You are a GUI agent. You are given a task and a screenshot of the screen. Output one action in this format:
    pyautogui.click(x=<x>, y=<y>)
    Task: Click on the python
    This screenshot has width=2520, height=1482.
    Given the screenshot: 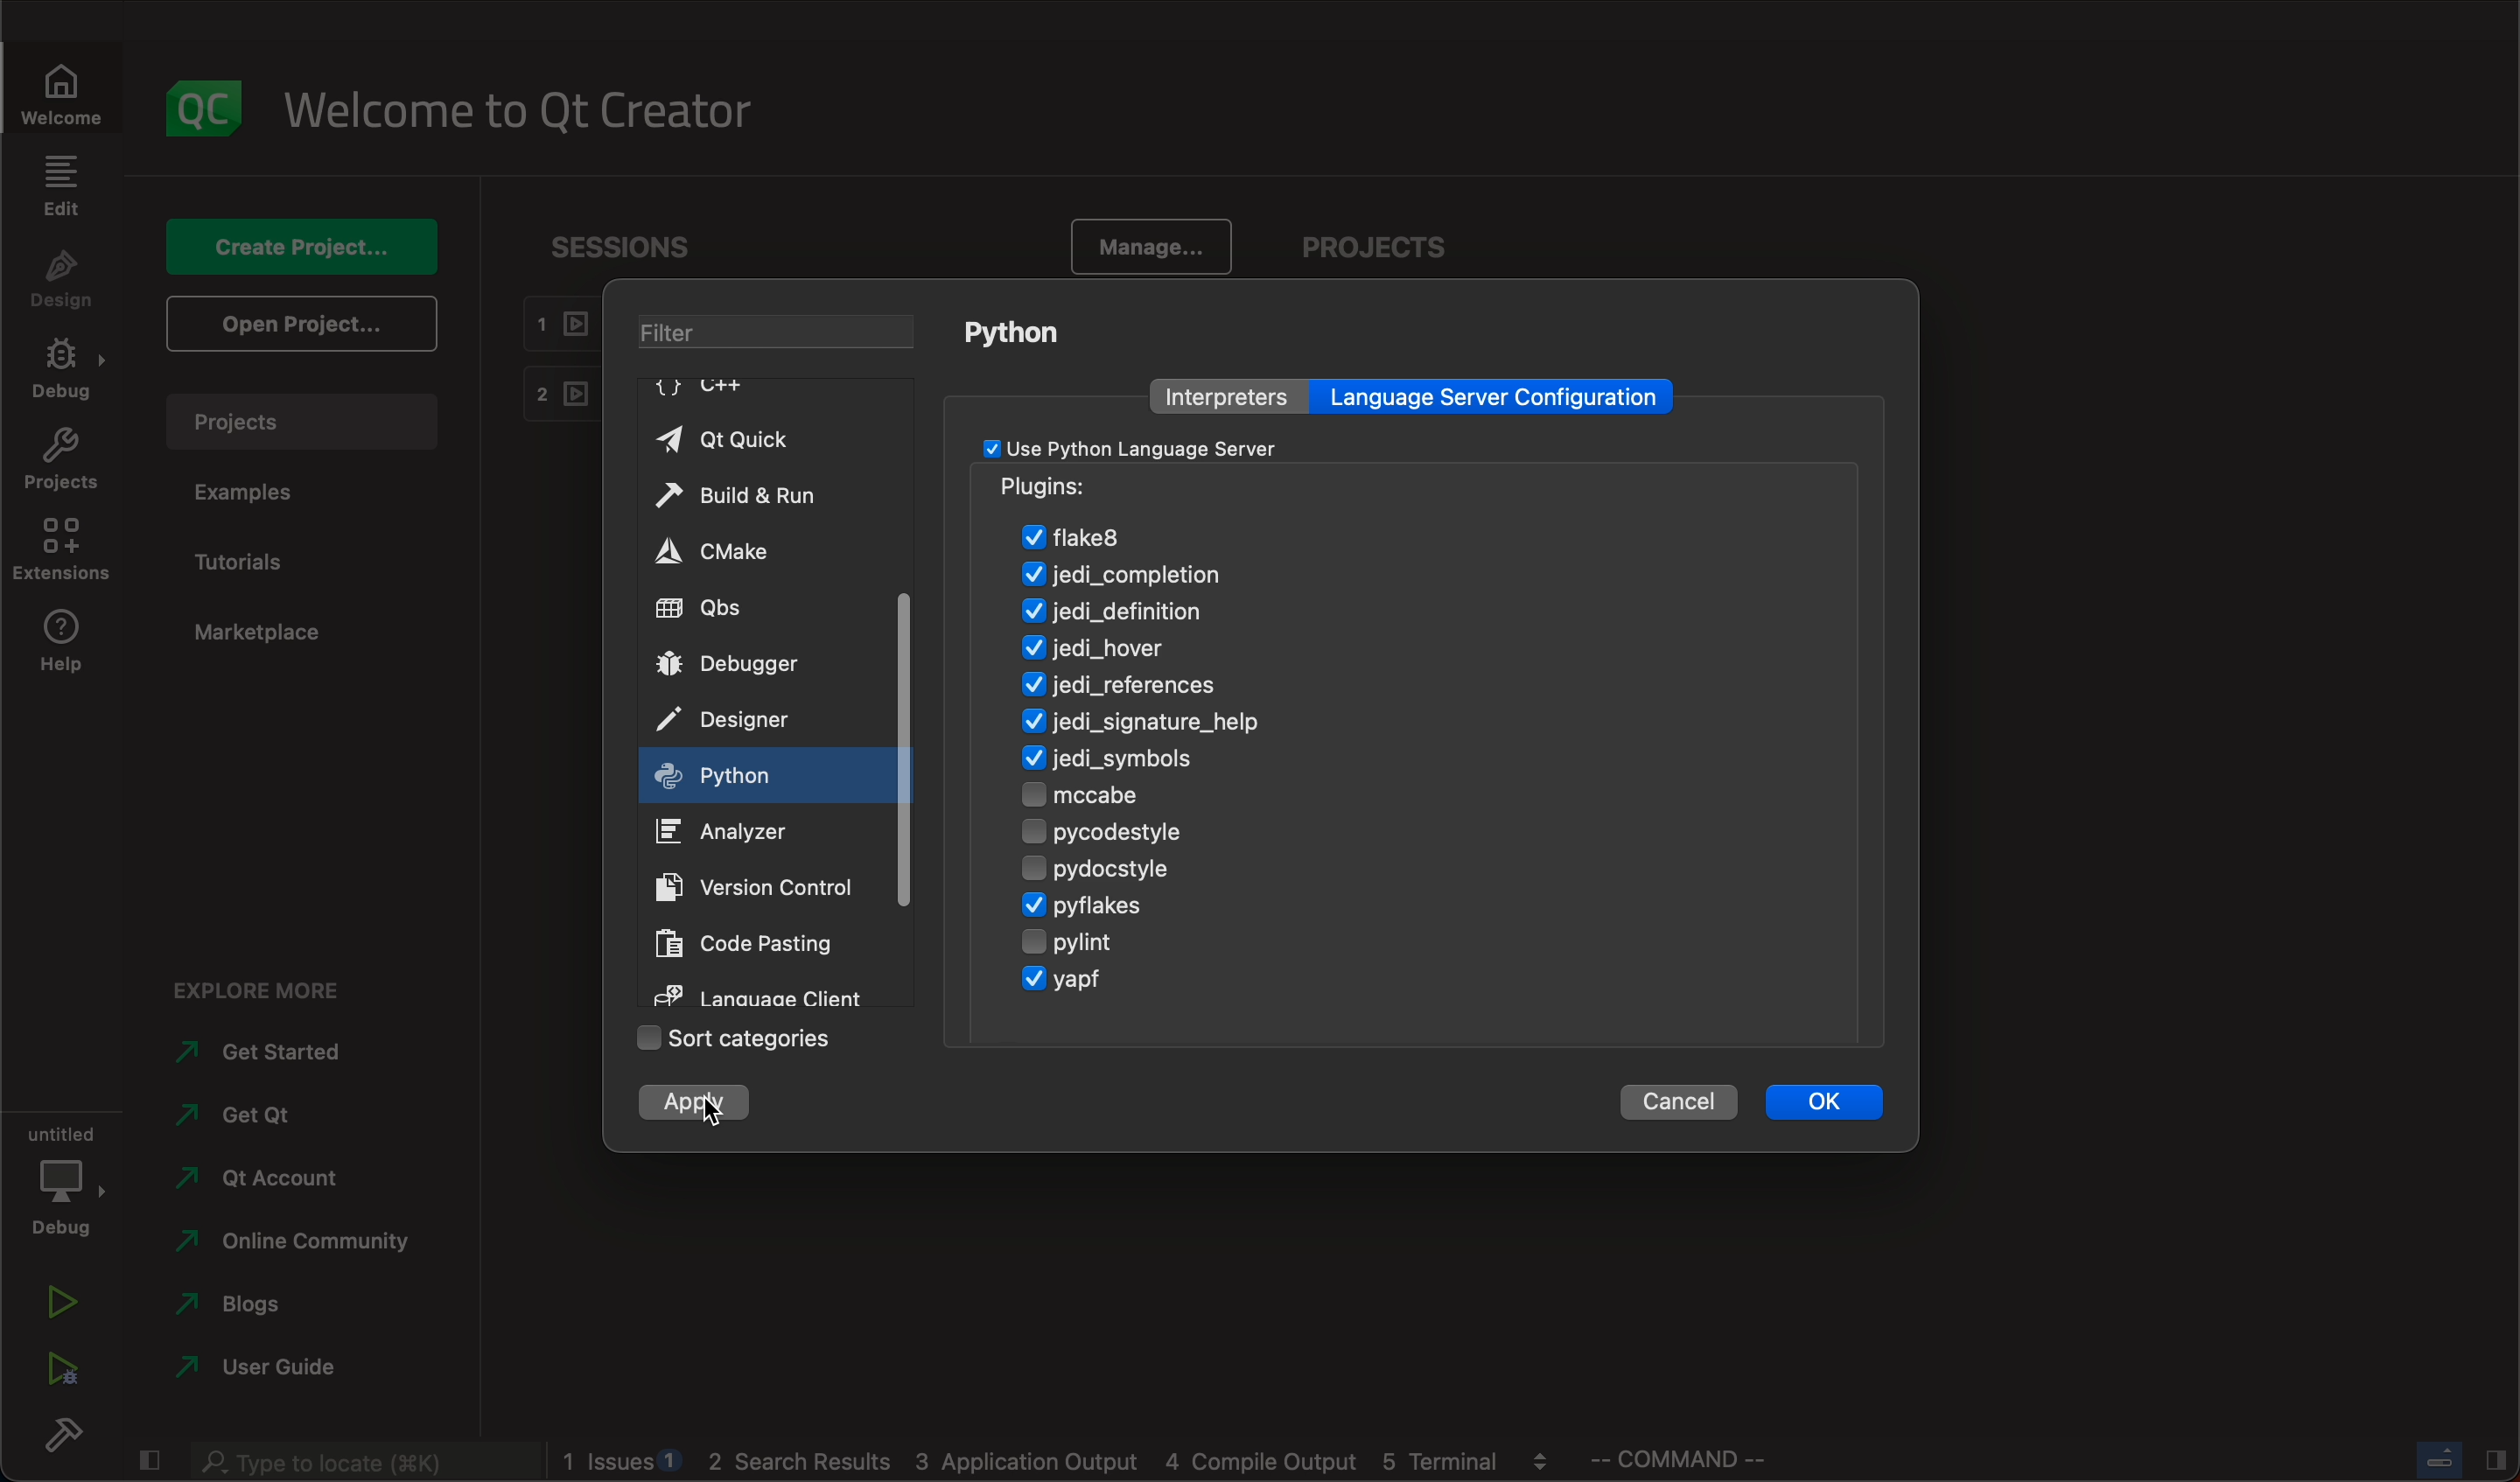 What is the action you would take?
    pyautogui.click(x=1016, y=336)
    